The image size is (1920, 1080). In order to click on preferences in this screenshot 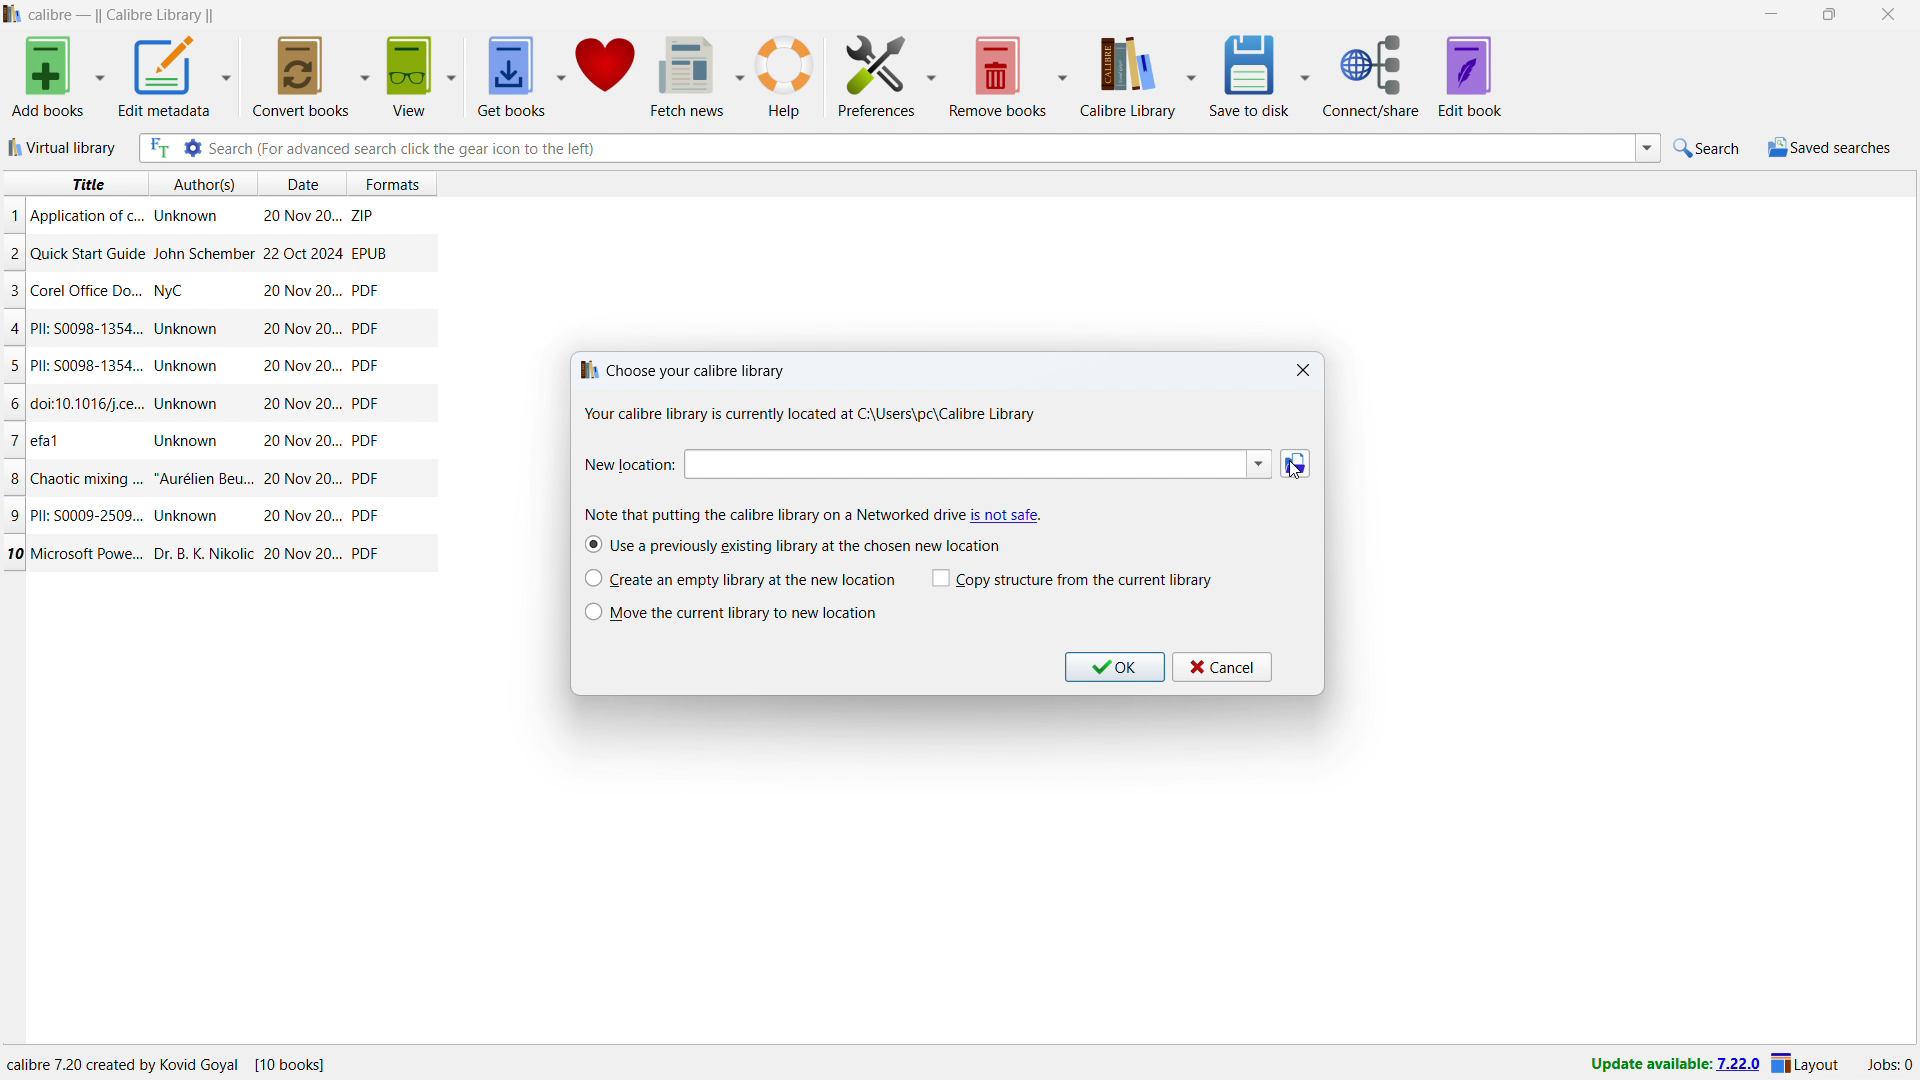, I will do `click(878, 74)`.